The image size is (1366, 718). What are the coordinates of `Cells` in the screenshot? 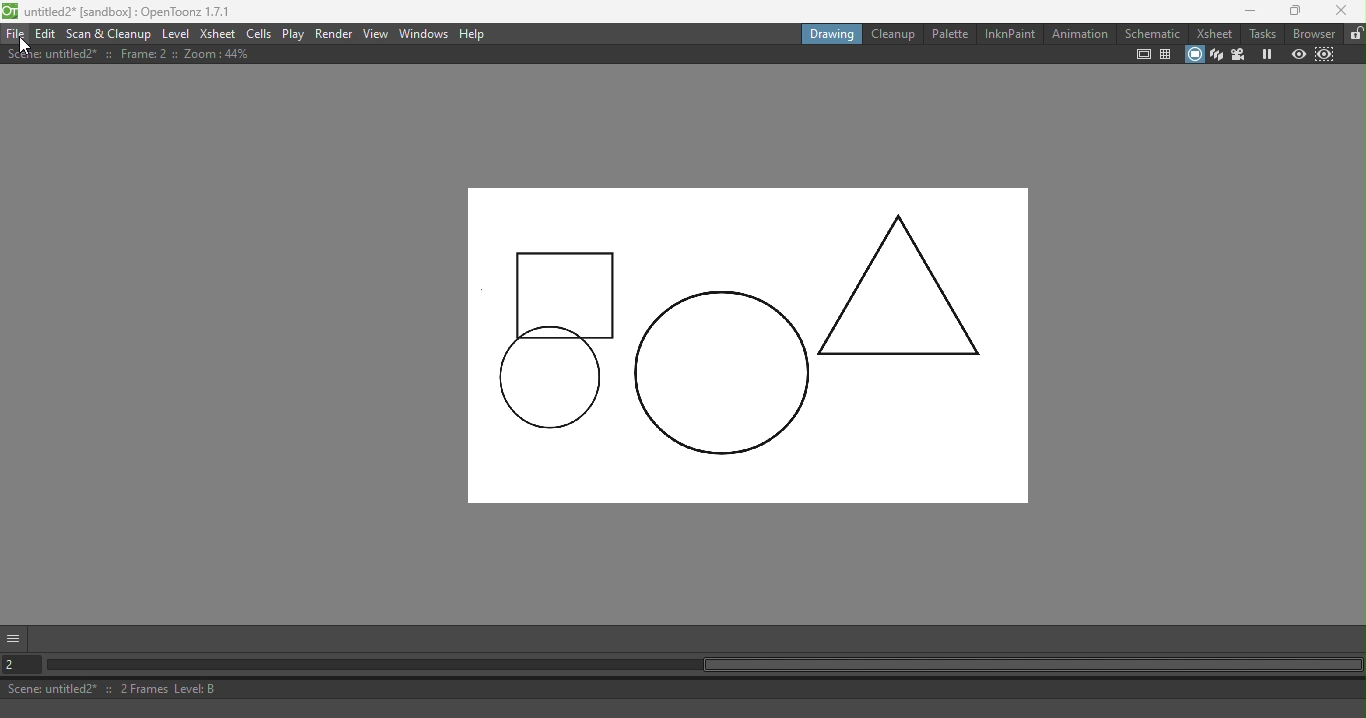 It's located at (259, 34).